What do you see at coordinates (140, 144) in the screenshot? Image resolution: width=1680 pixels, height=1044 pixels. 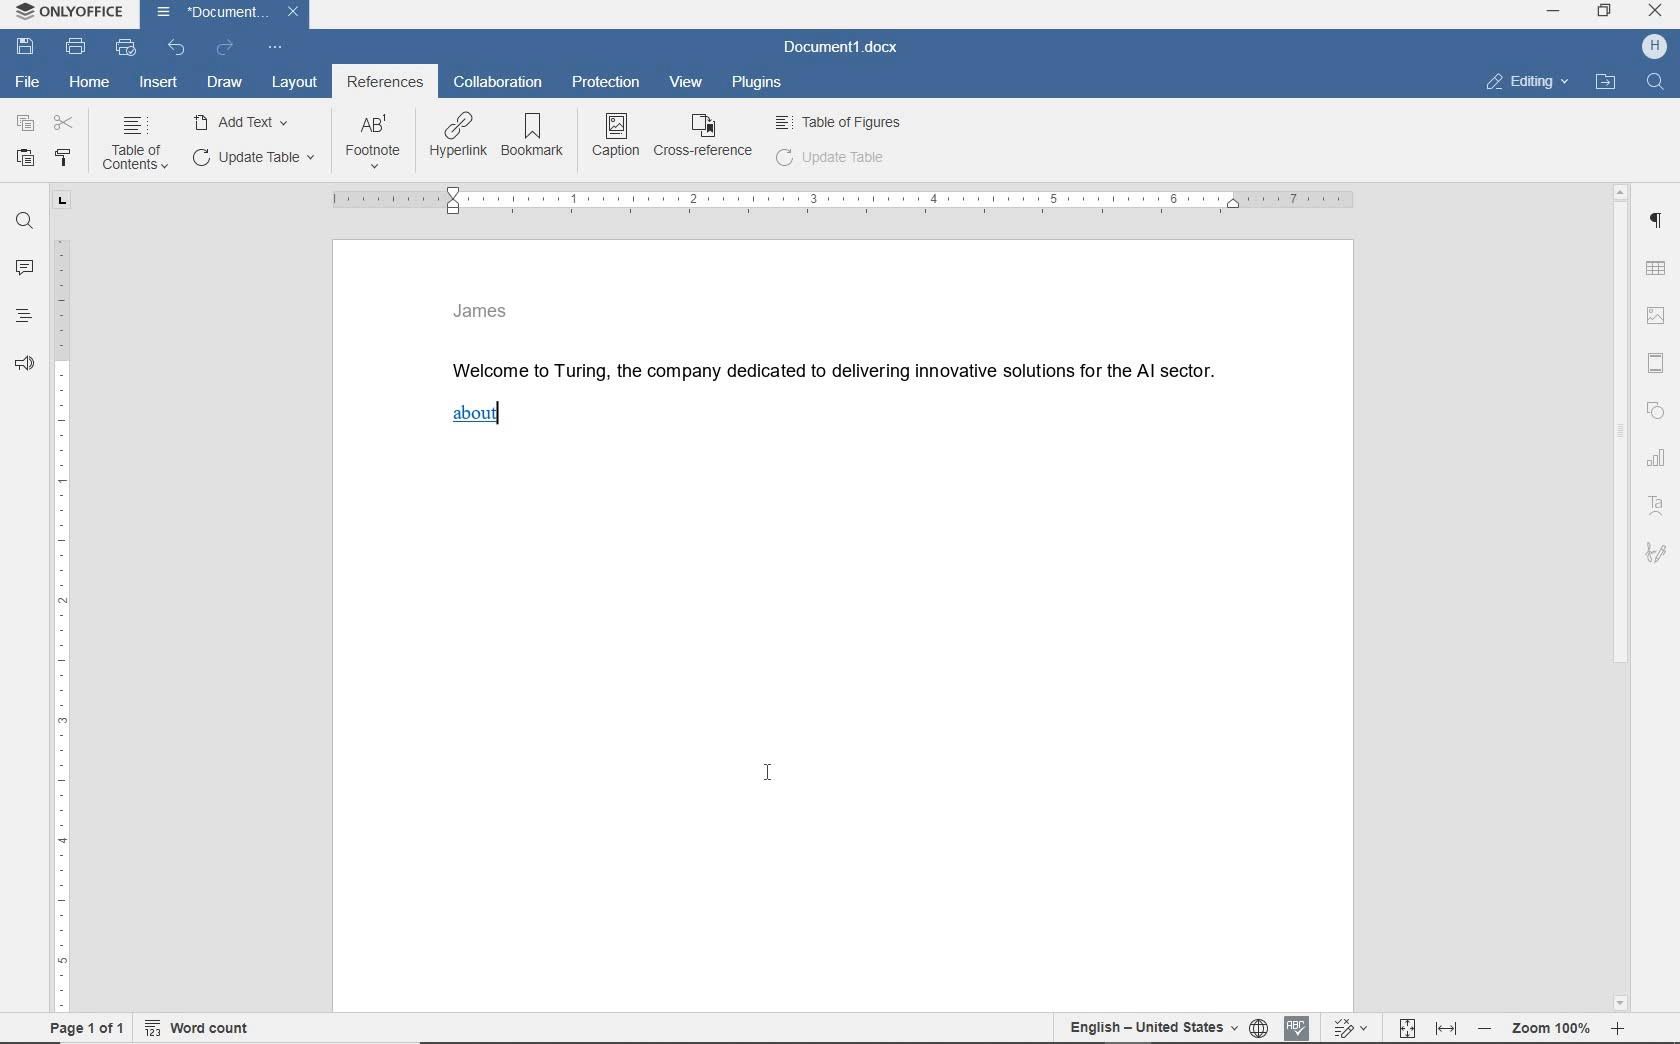 I see `TABLE OF CONTENTS` at bounding box center [140, 144].